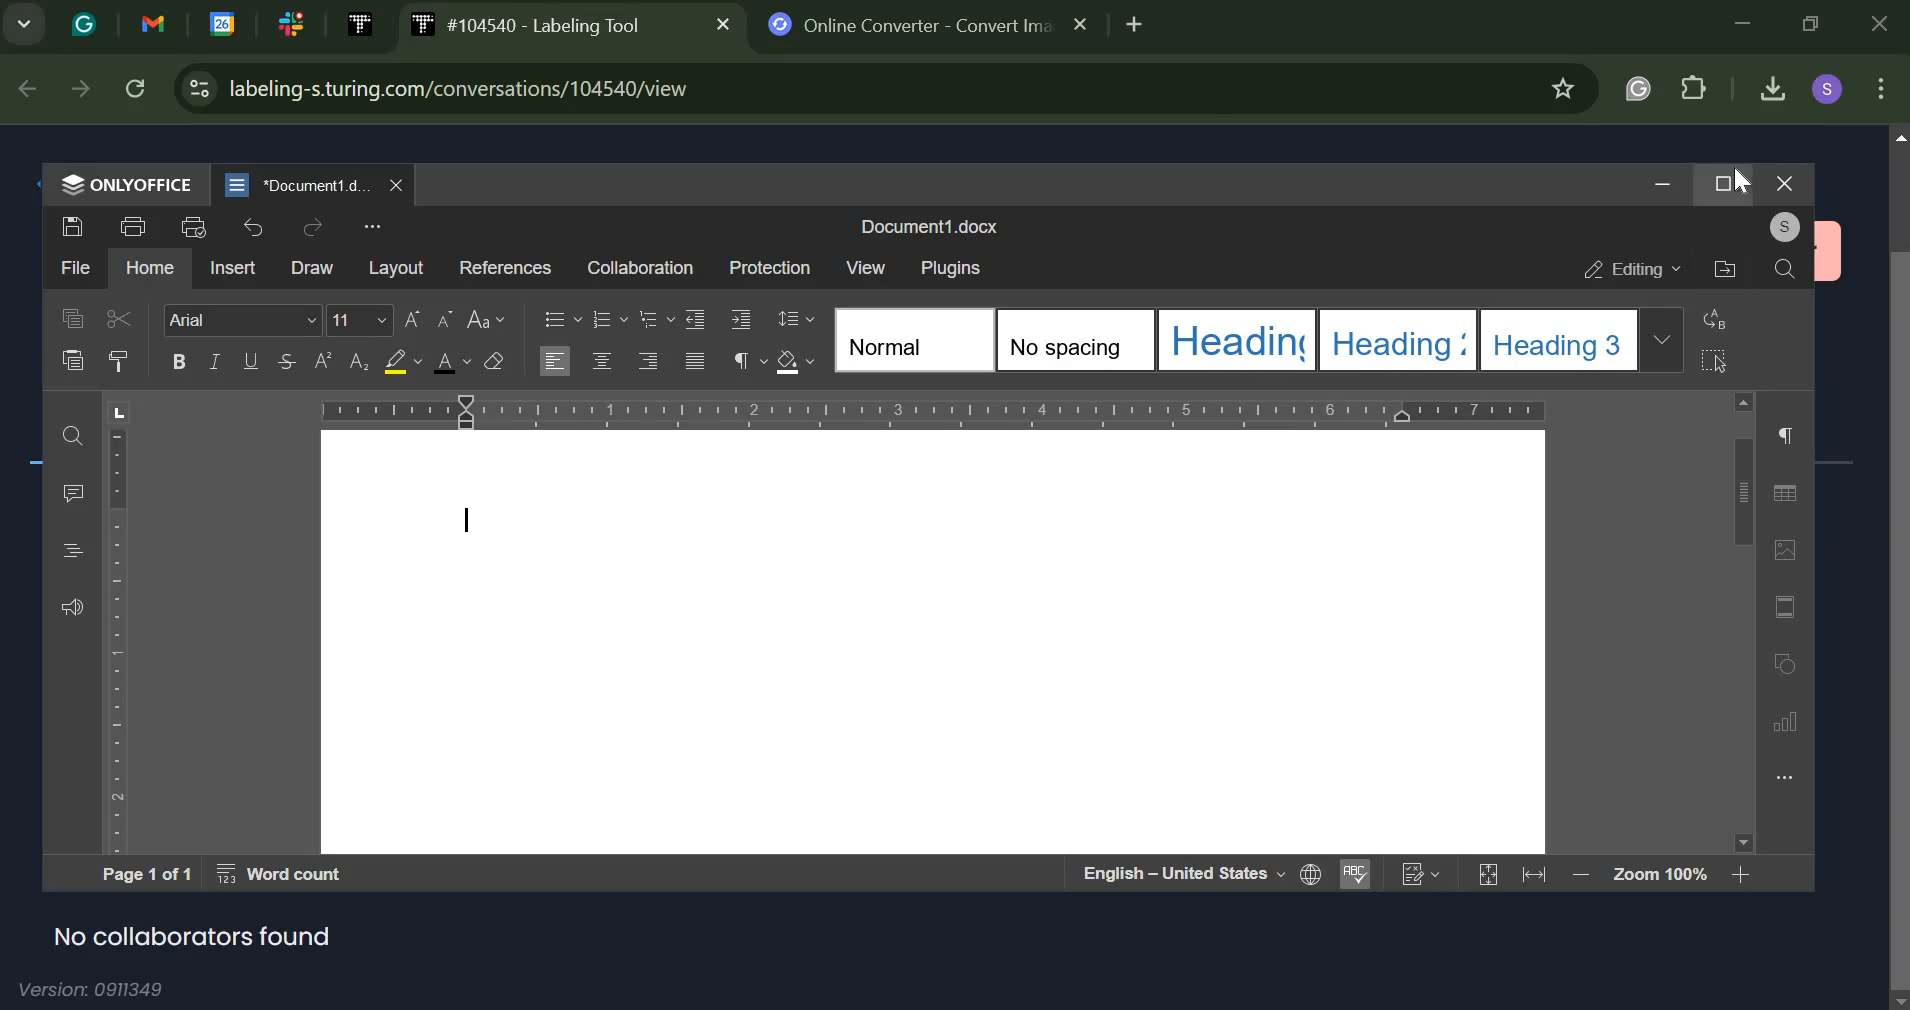 This screenshot has width=1910, height=1010. I want to click on decrease font size , so click(443, 320).